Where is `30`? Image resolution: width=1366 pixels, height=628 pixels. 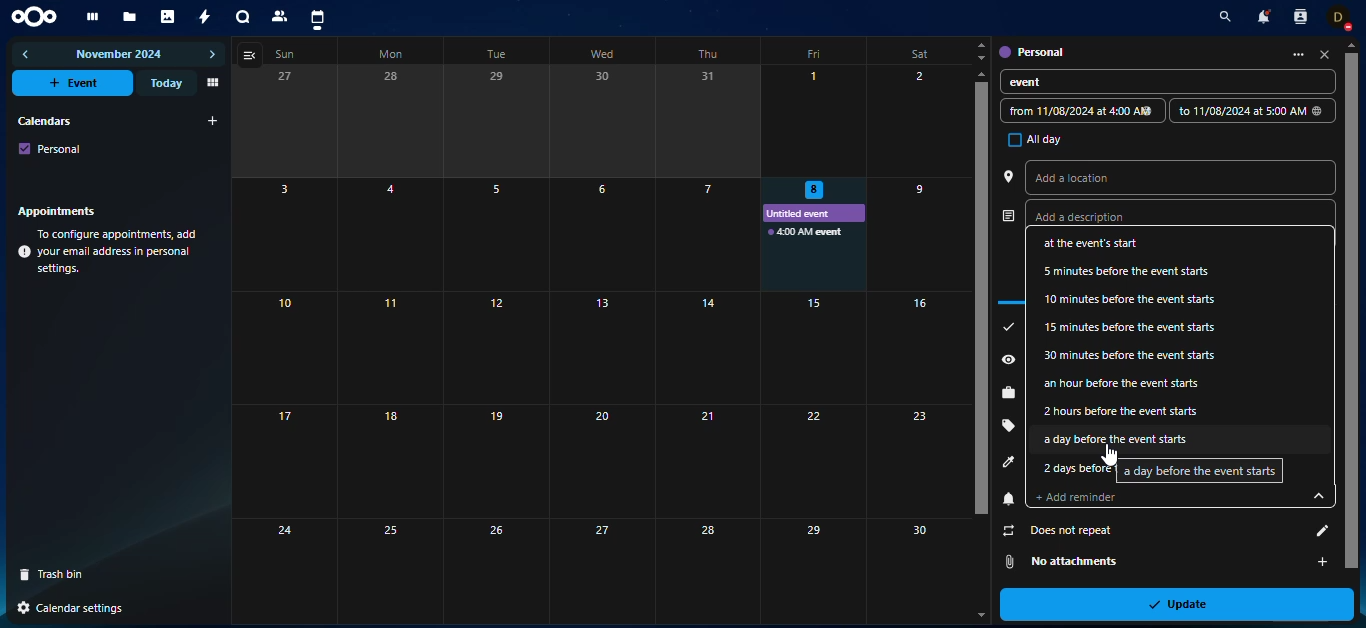
30 is located at coordinates (605, 119).